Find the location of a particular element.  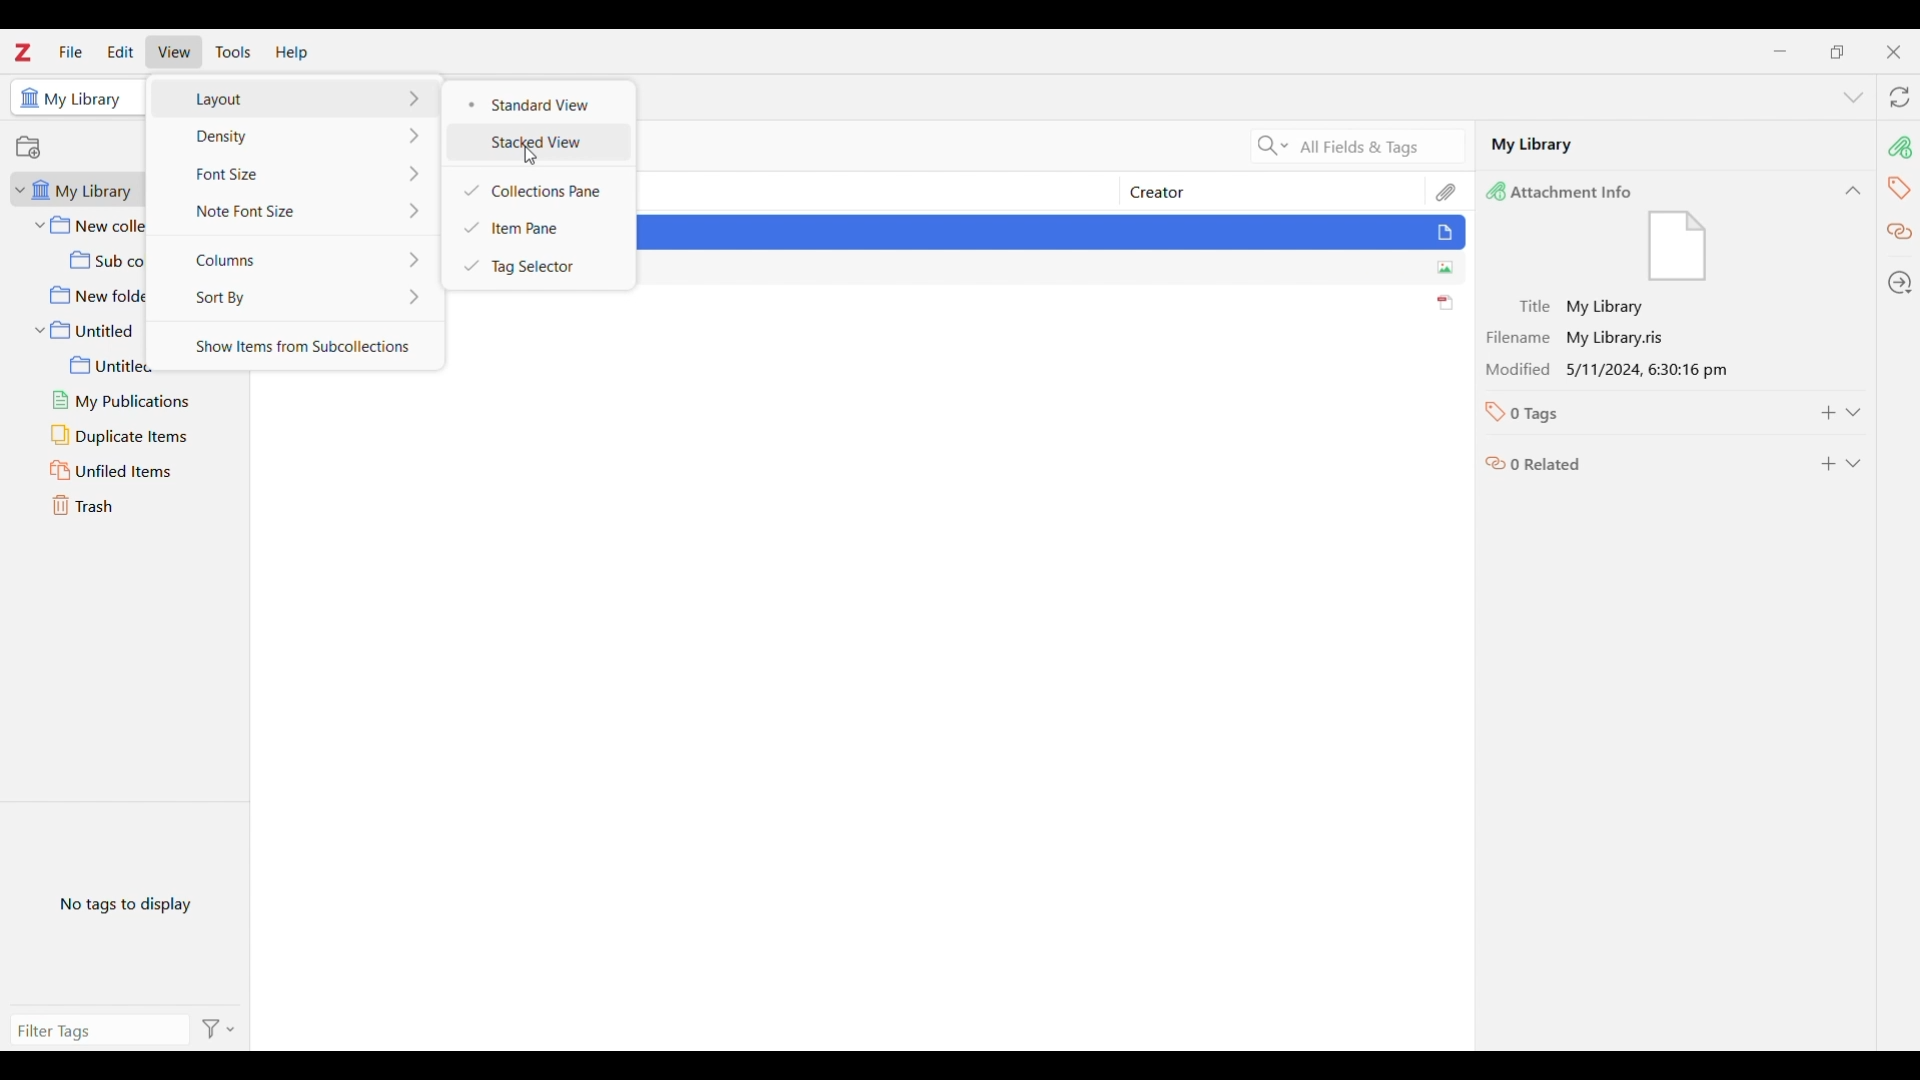

Note font size options is located at coordinates (300, 210).